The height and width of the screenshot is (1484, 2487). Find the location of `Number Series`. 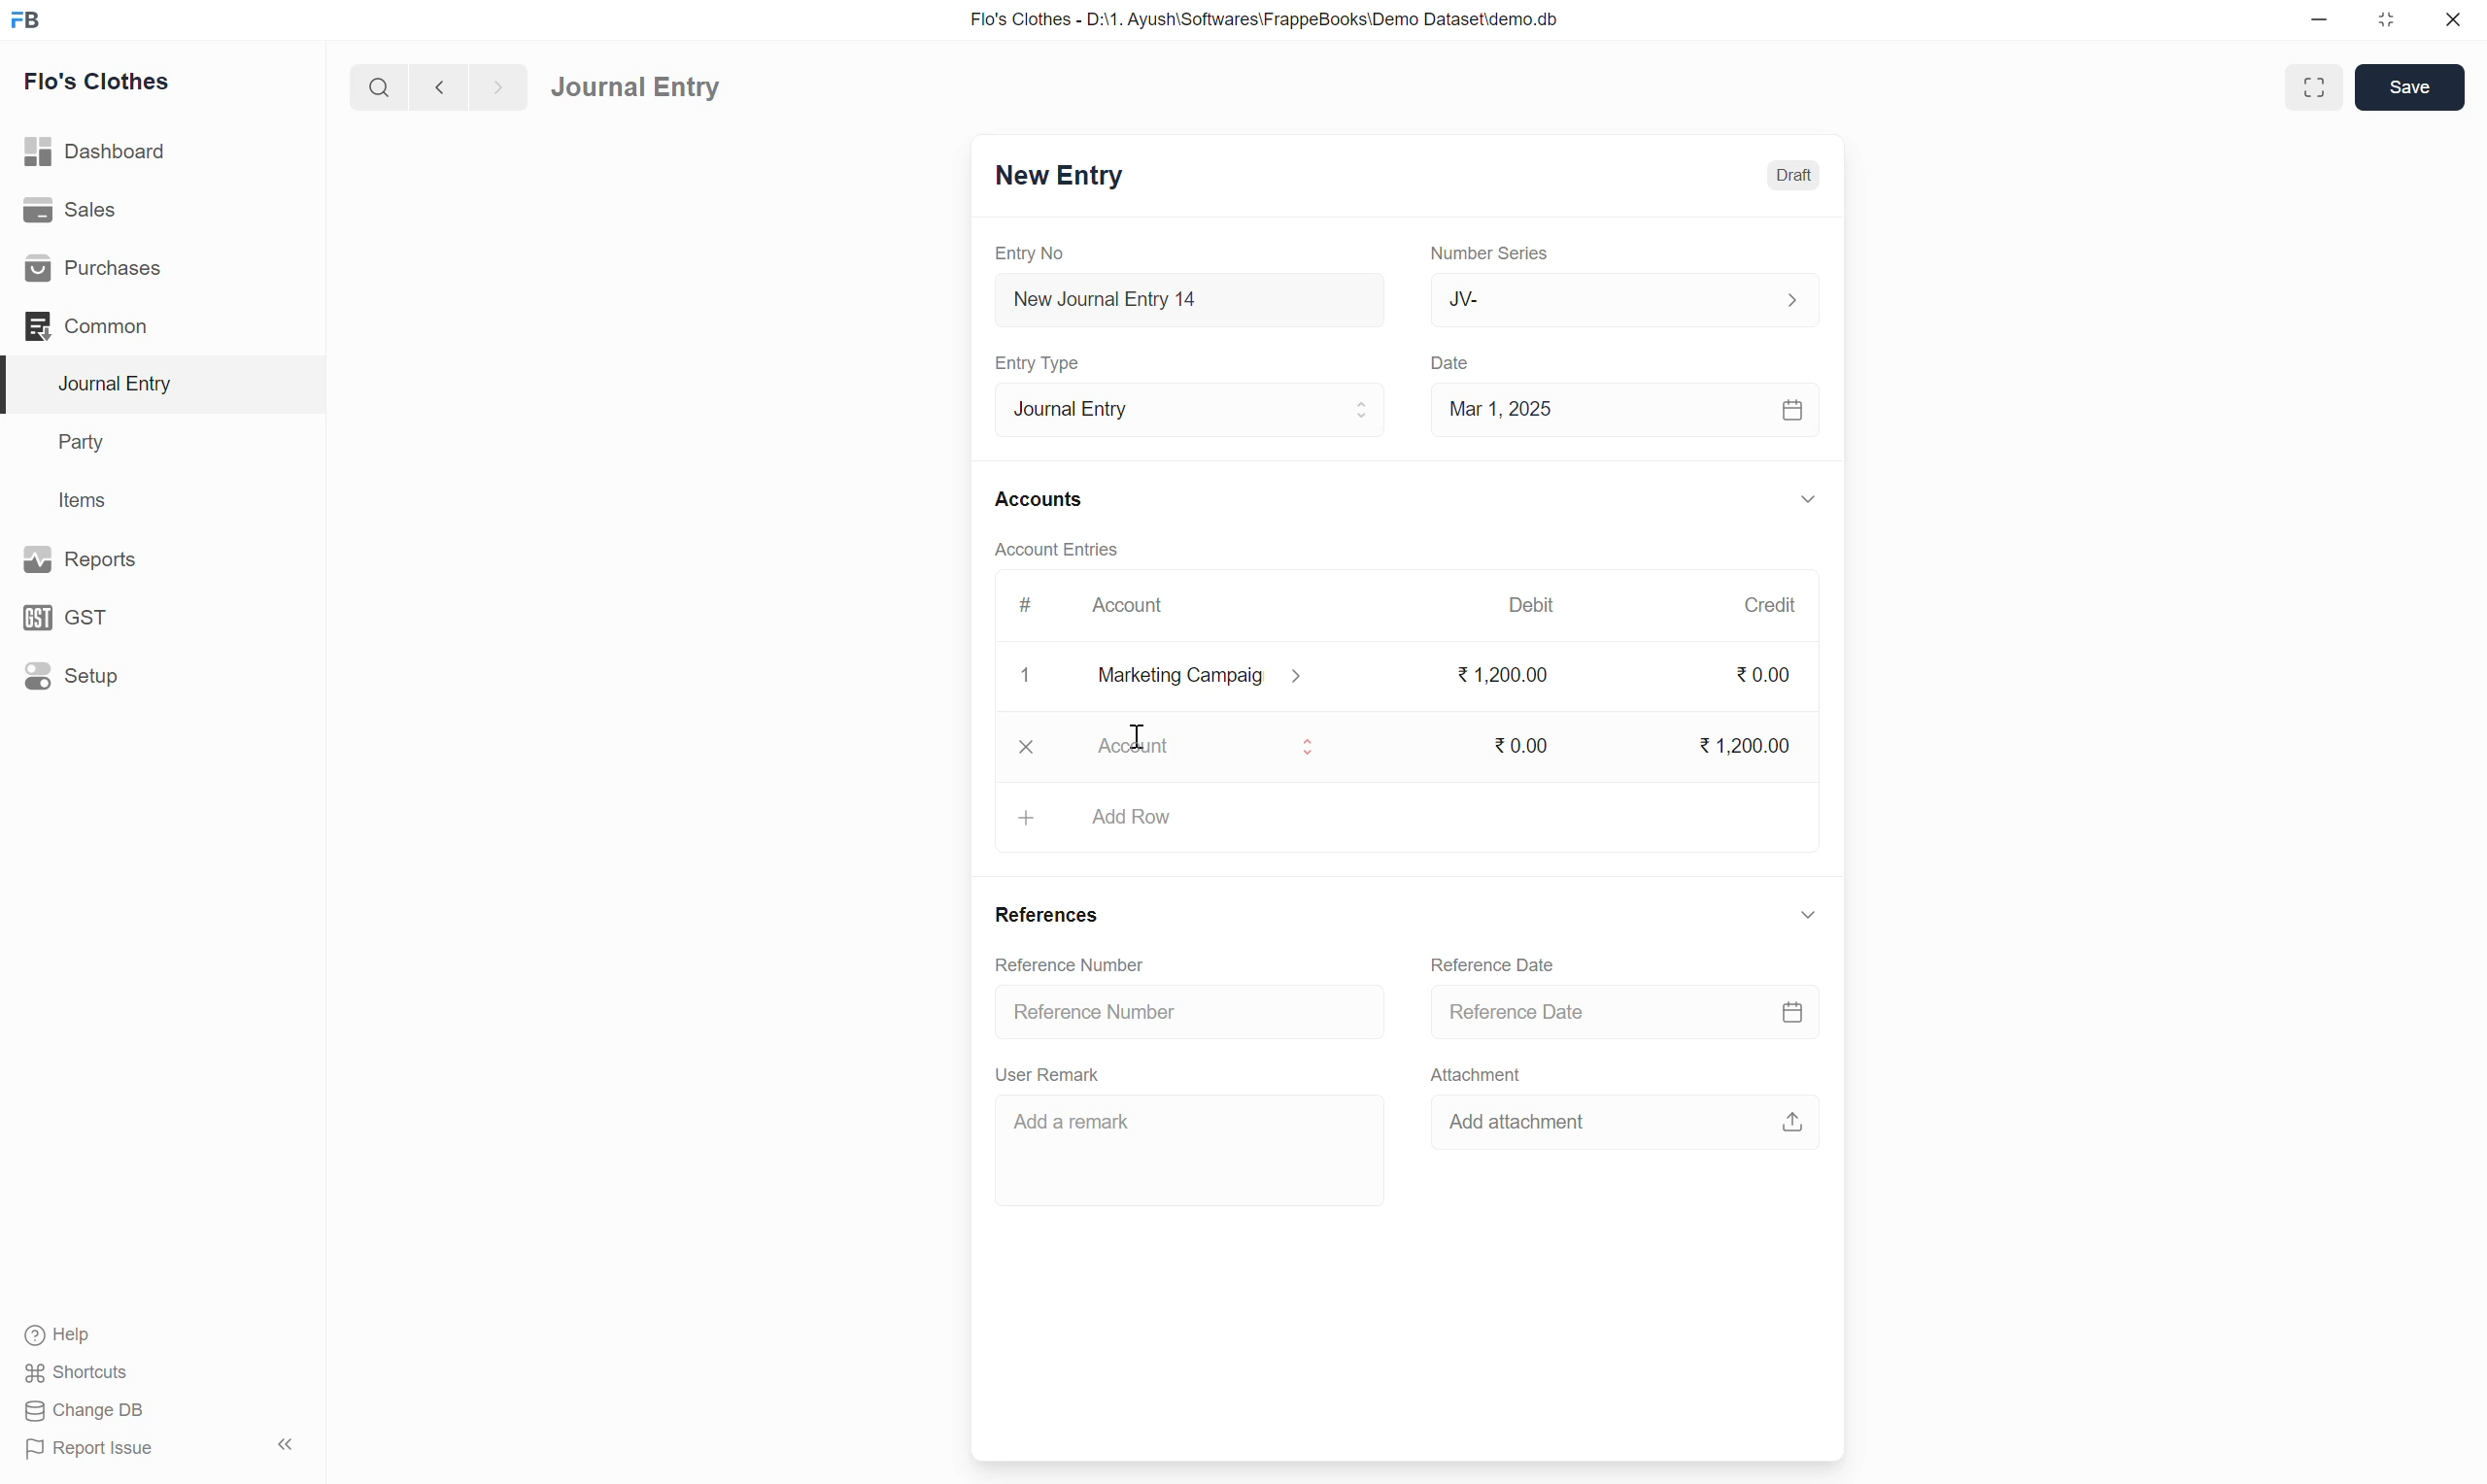

Number Series is located at coordinates (1490, 251).